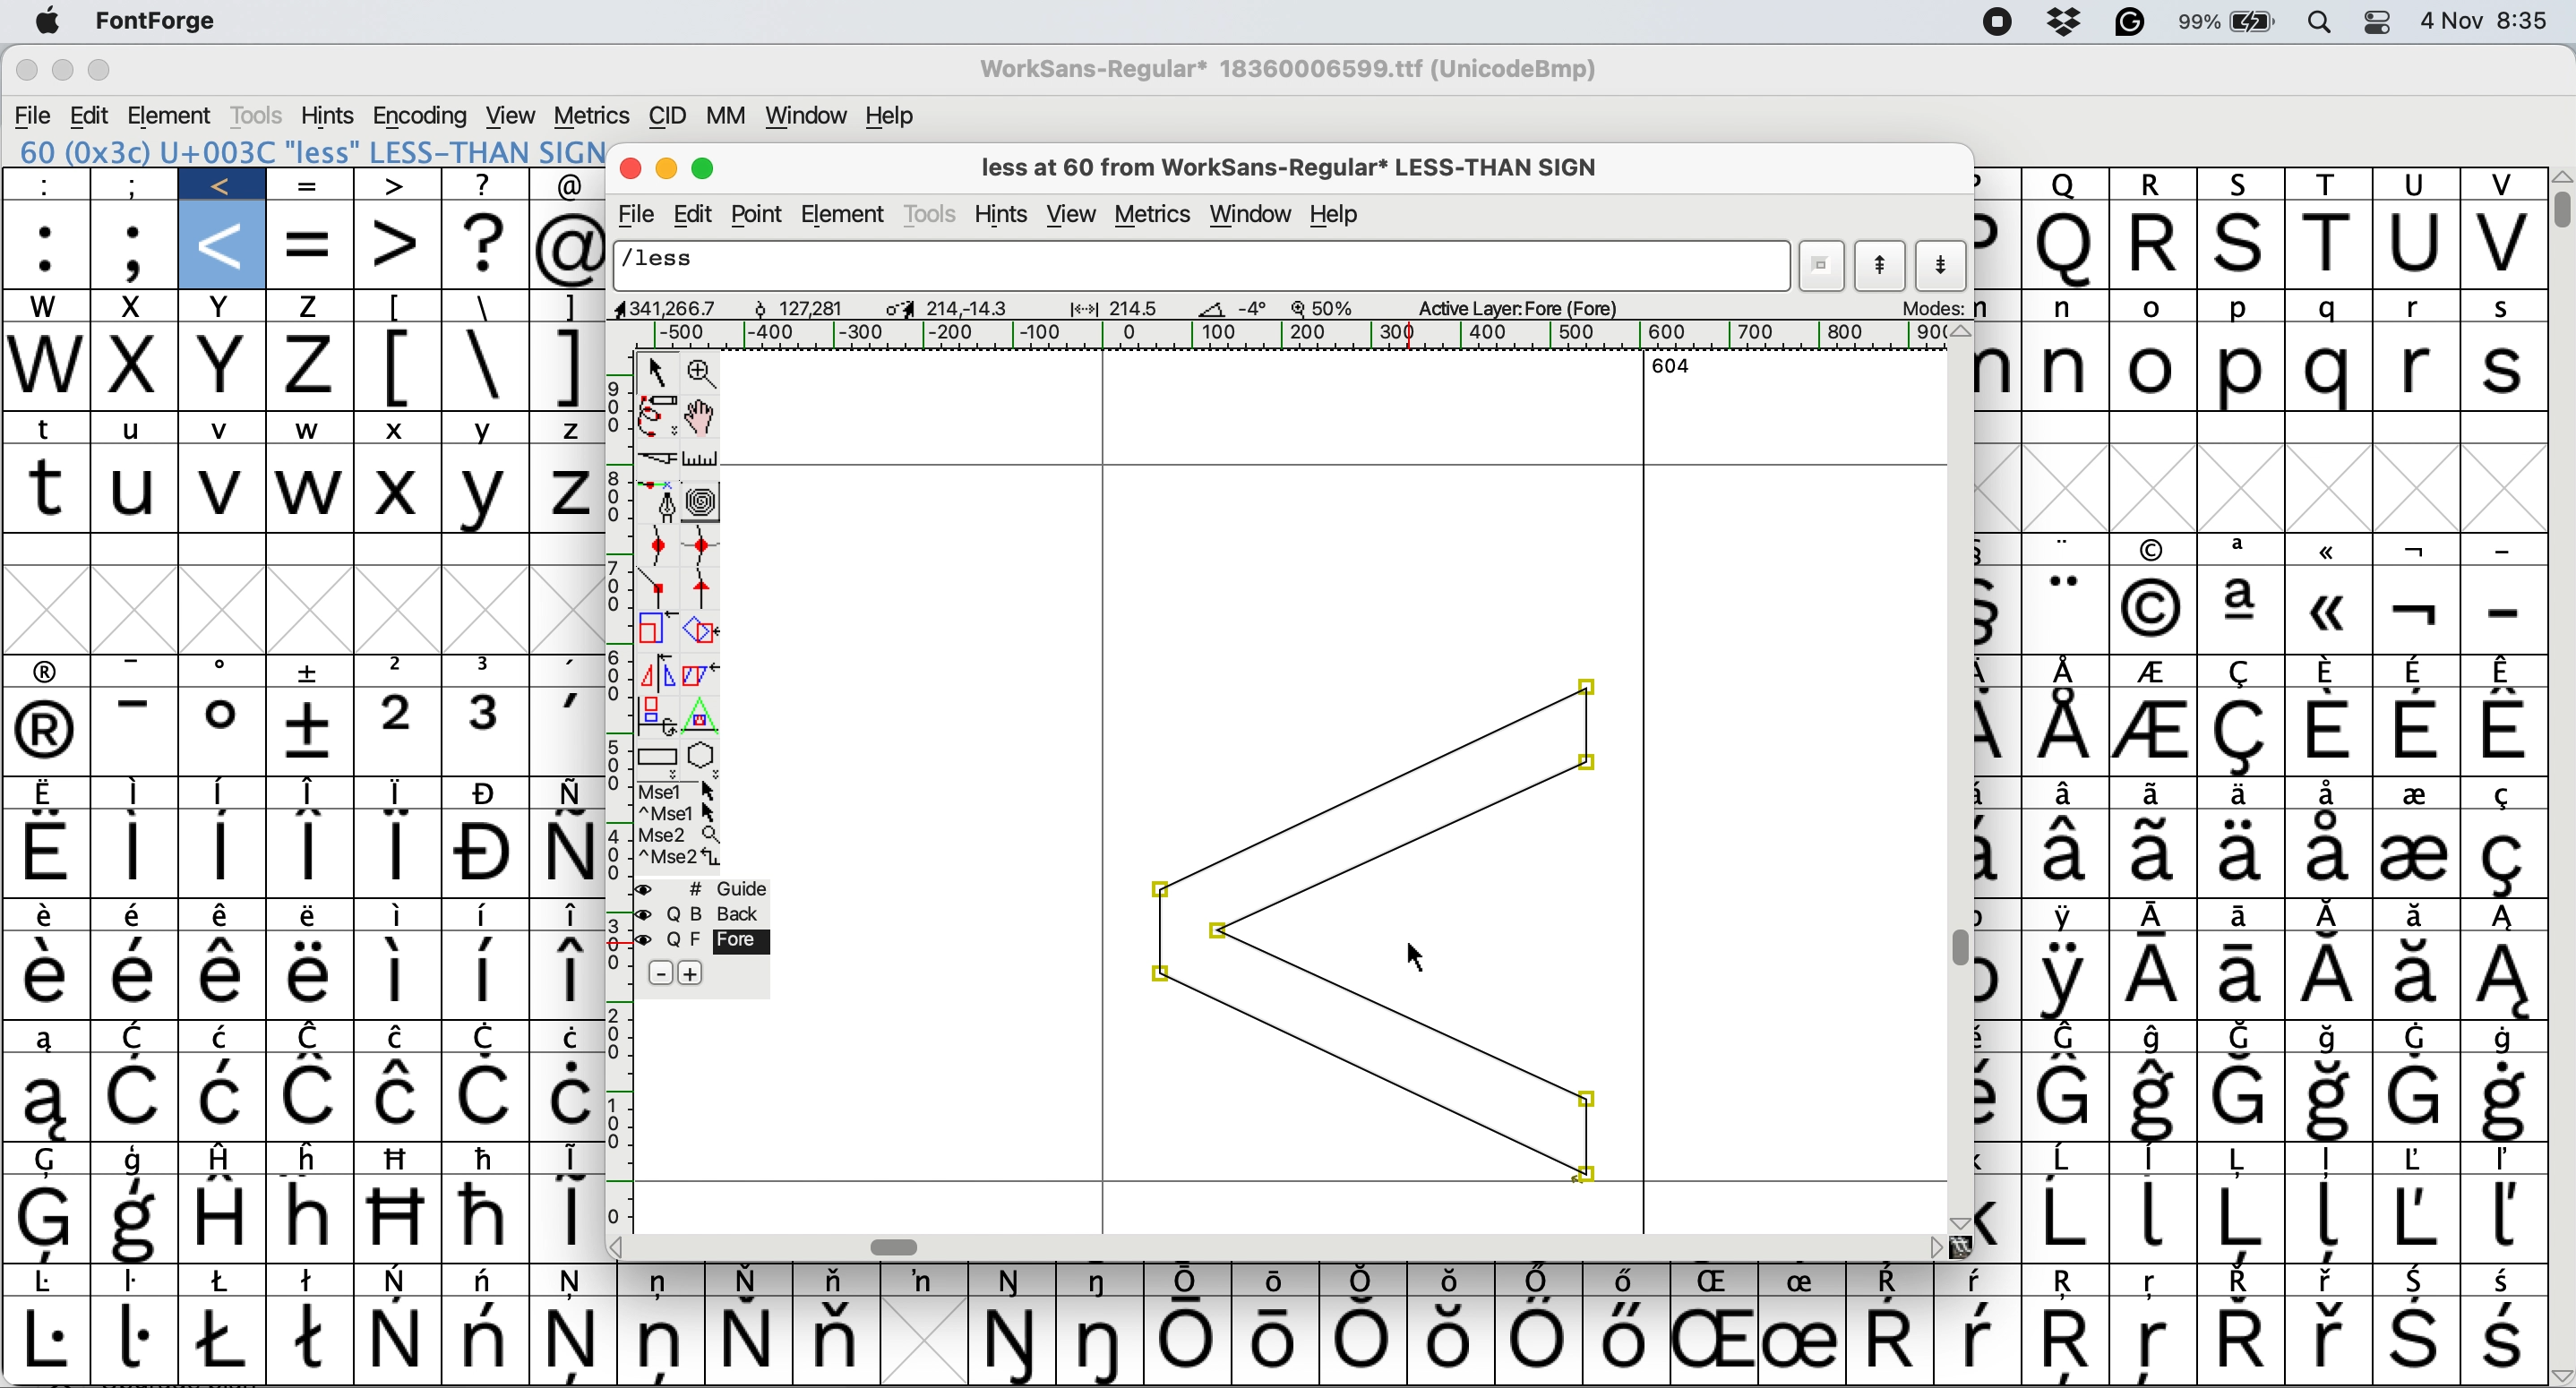 The image size is (2576, 1388). I want to click on Symbol, so click(223, 733).